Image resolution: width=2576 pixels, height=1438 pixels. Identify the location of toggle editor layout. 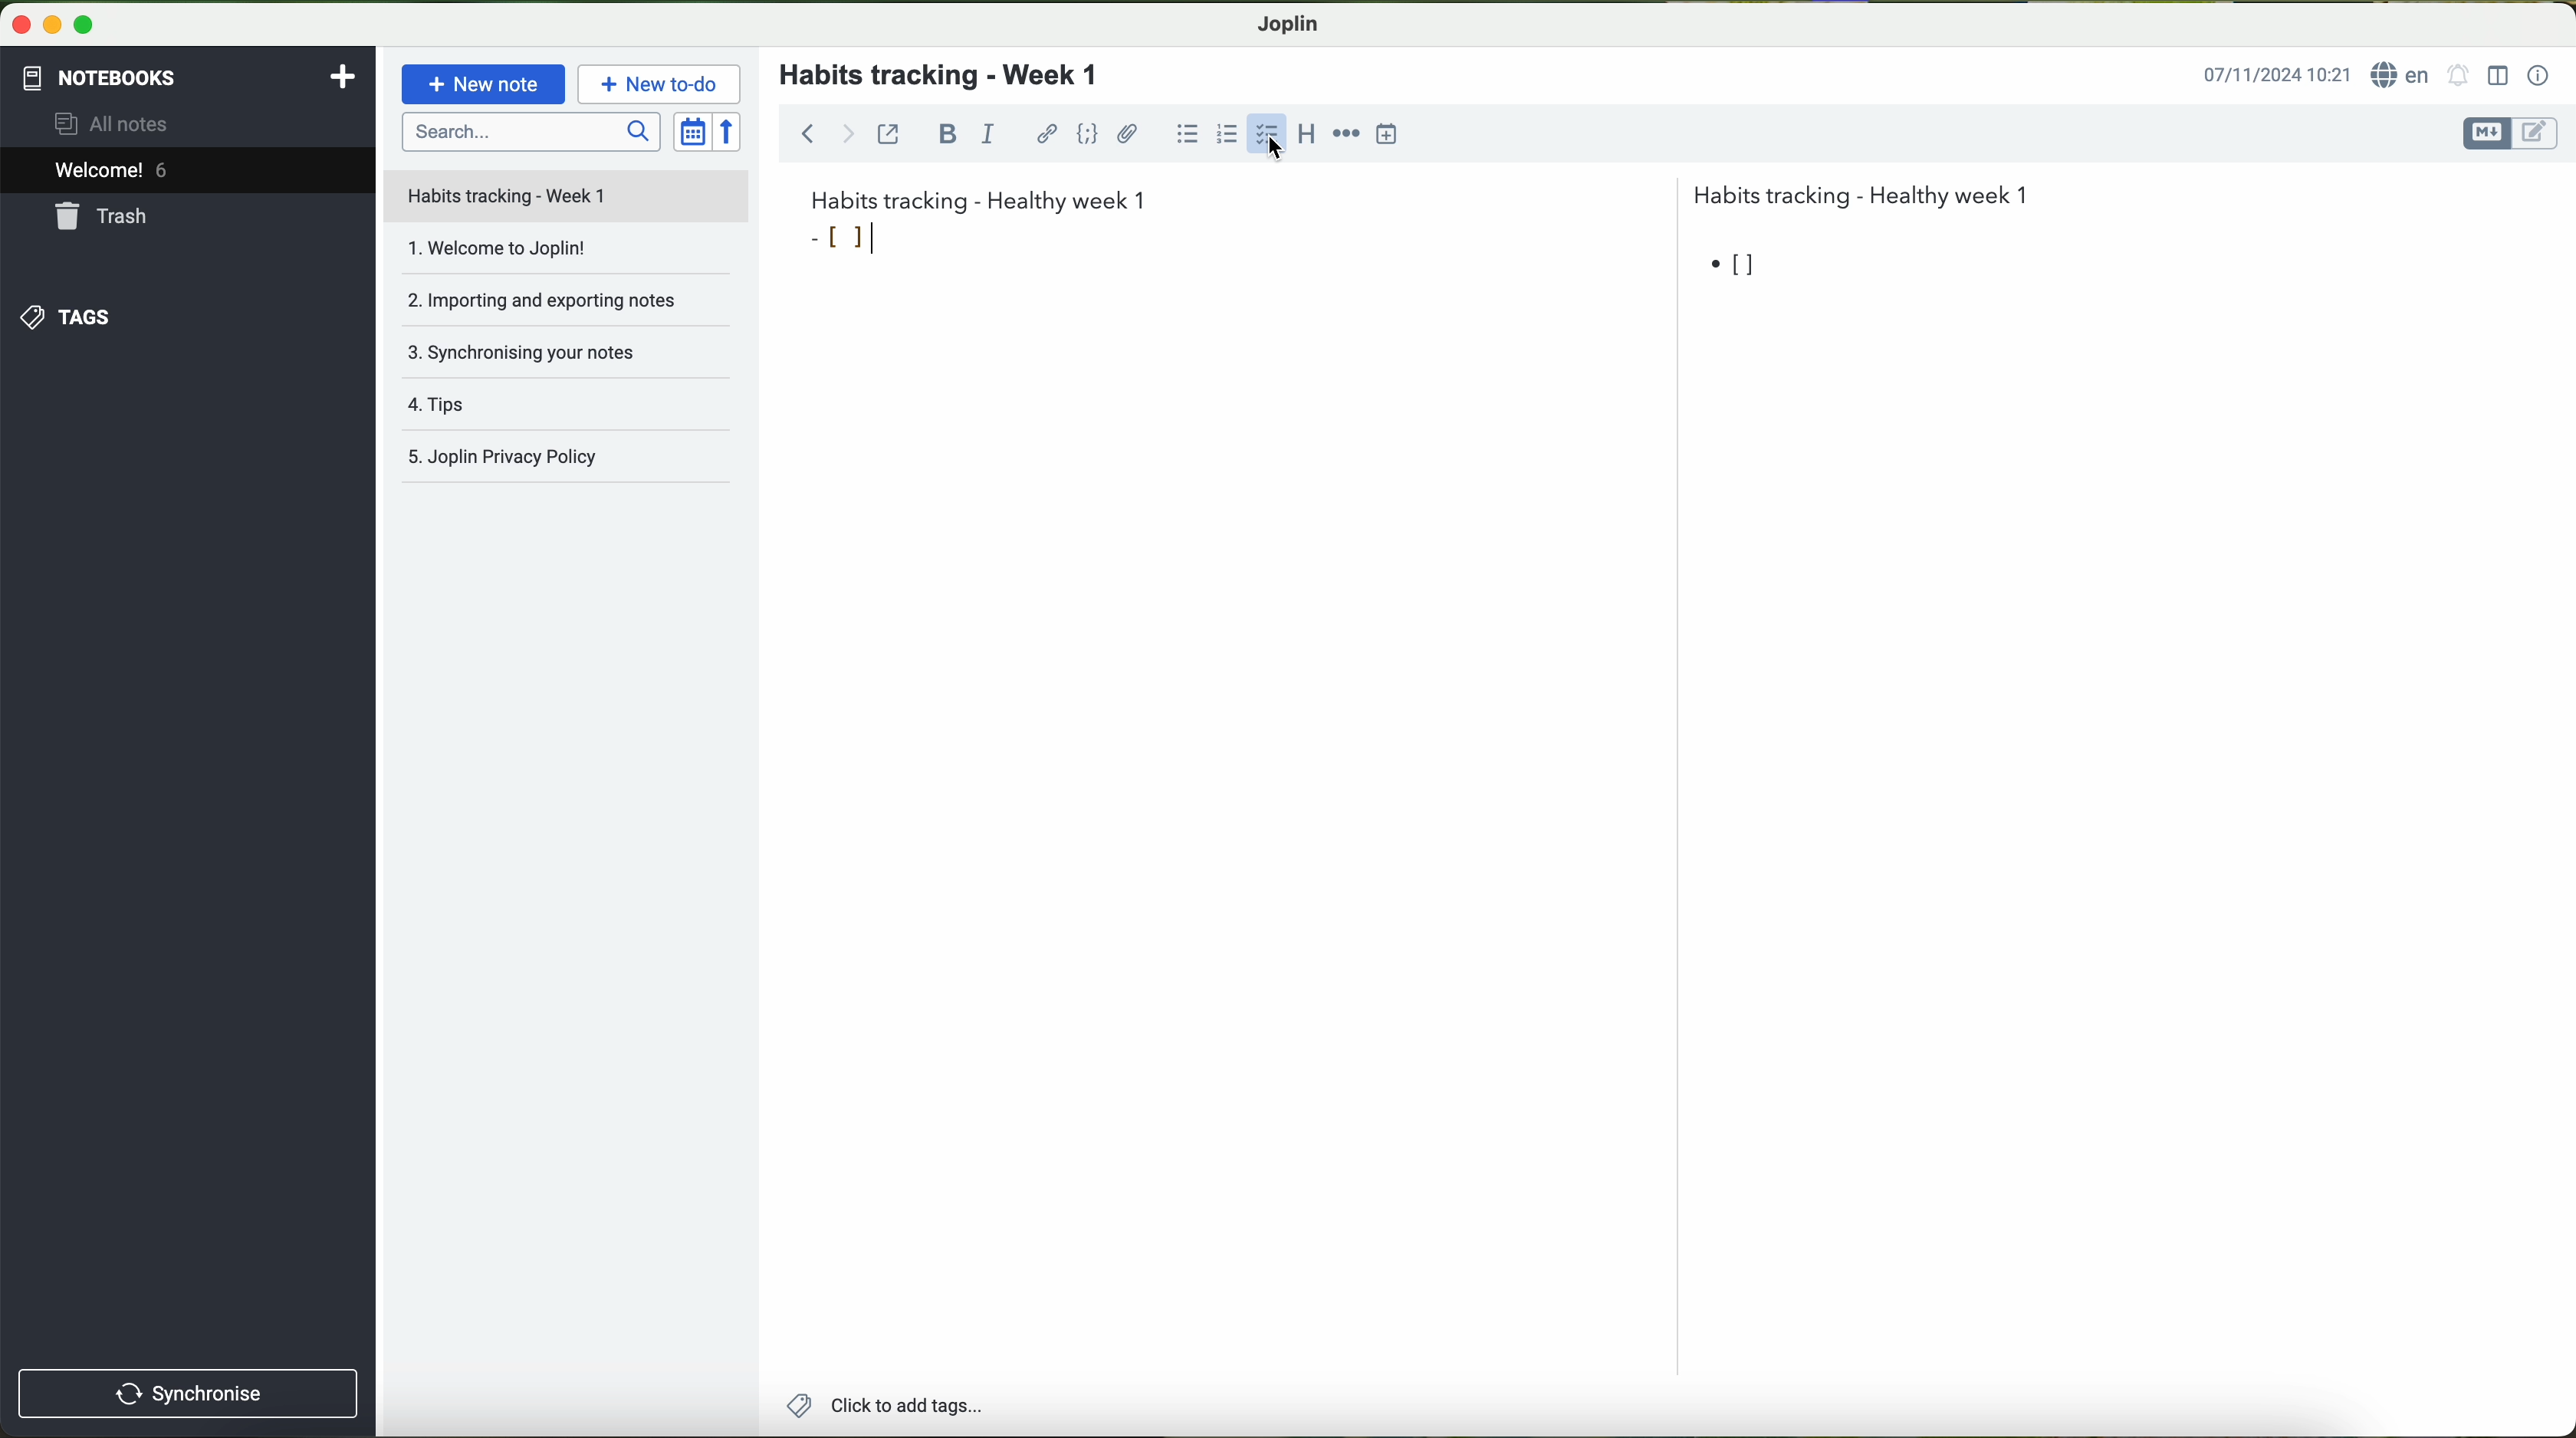
(2499, 76).